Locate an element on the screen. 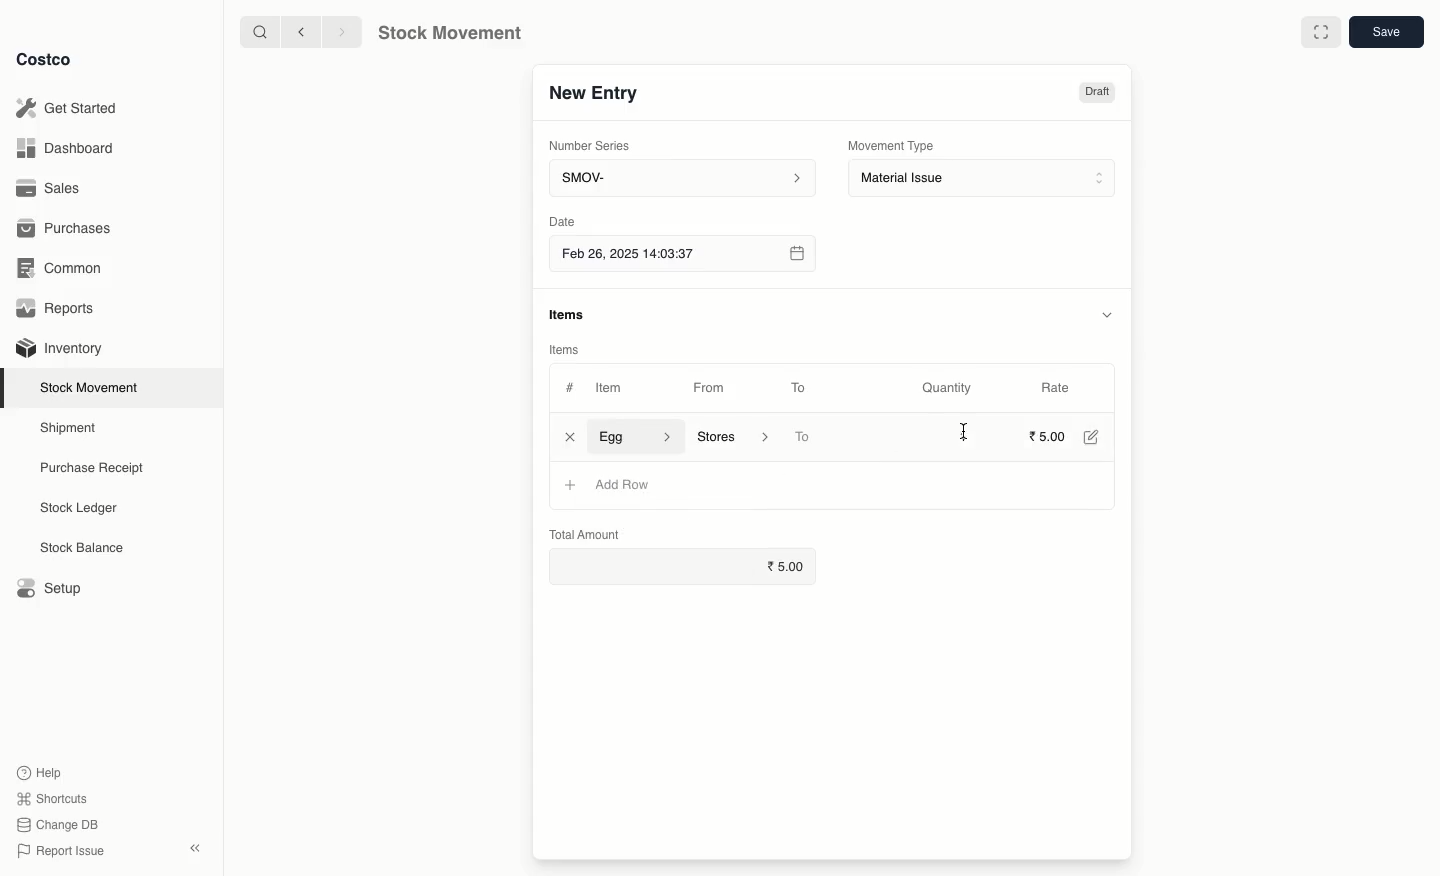  Stock Movement is located at coordinates (446, 33).